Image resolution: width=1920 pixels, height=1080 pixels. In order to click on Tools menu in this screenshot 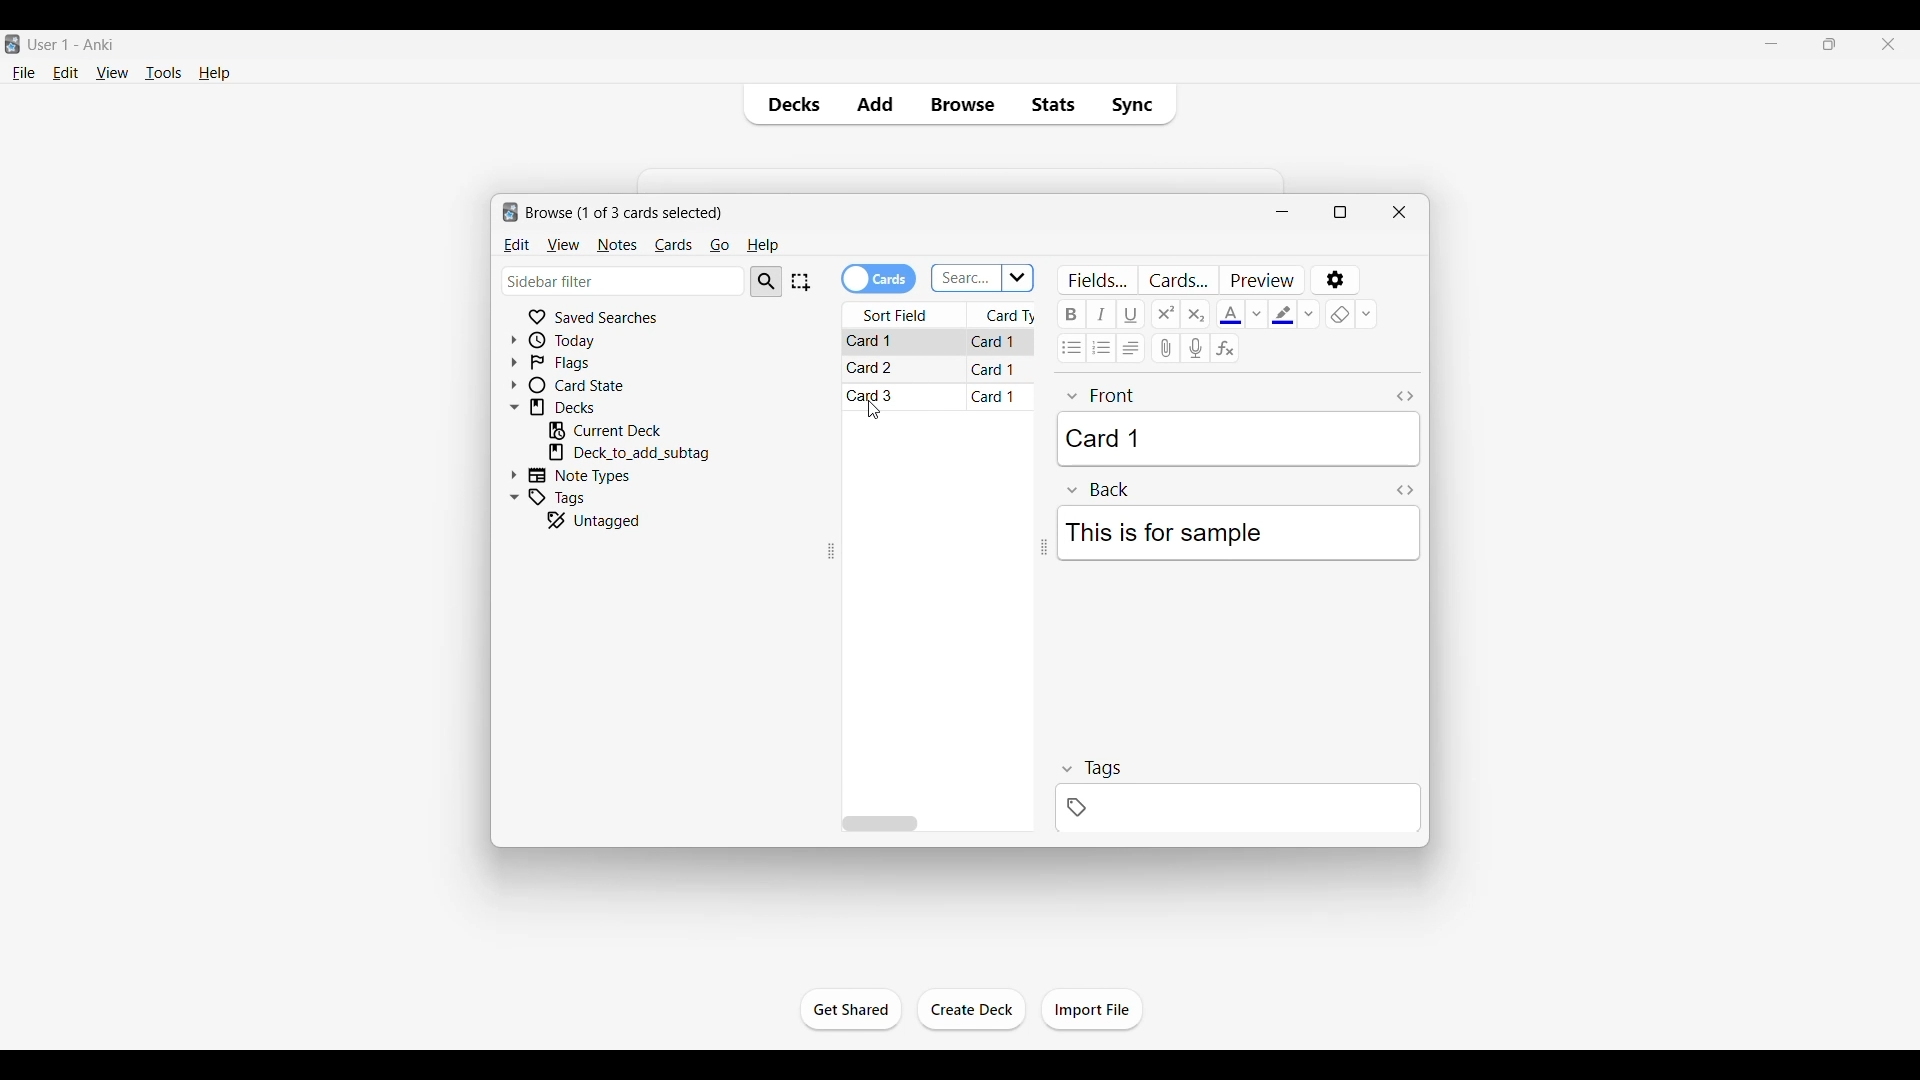, I will do `click(164, 73)`.